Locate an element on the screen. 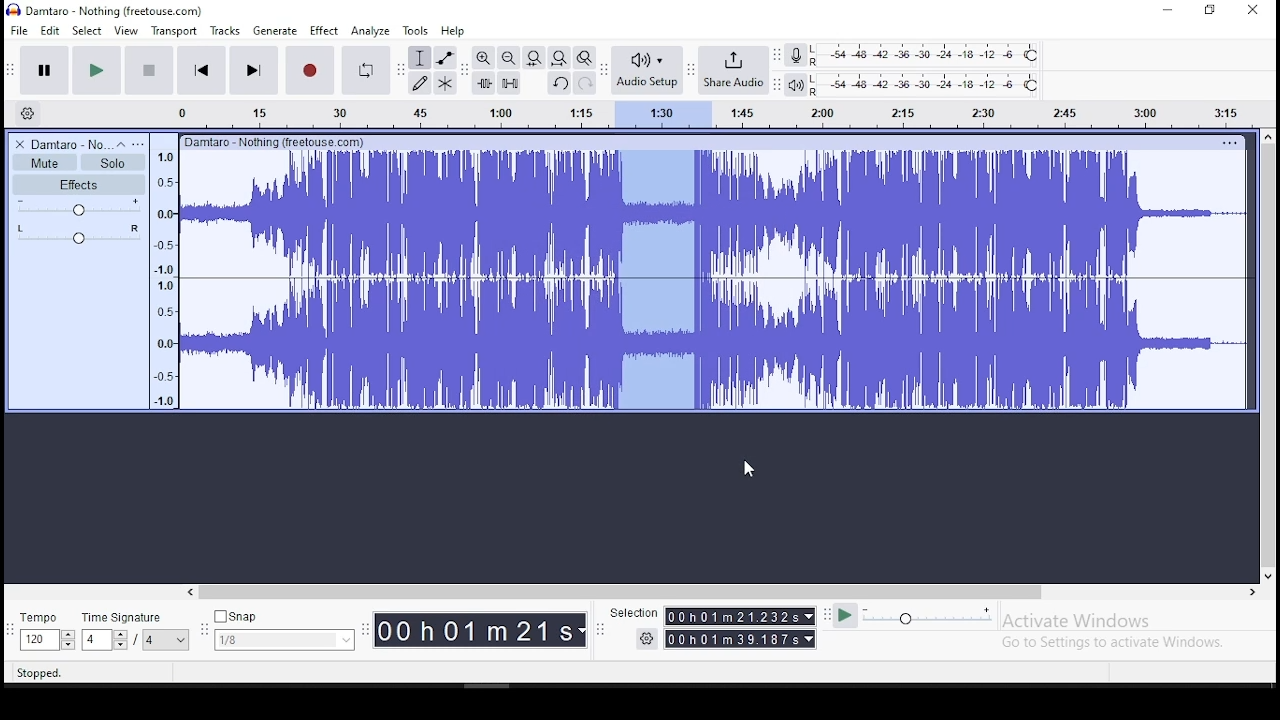  down is located at coordinates (1267, 573).